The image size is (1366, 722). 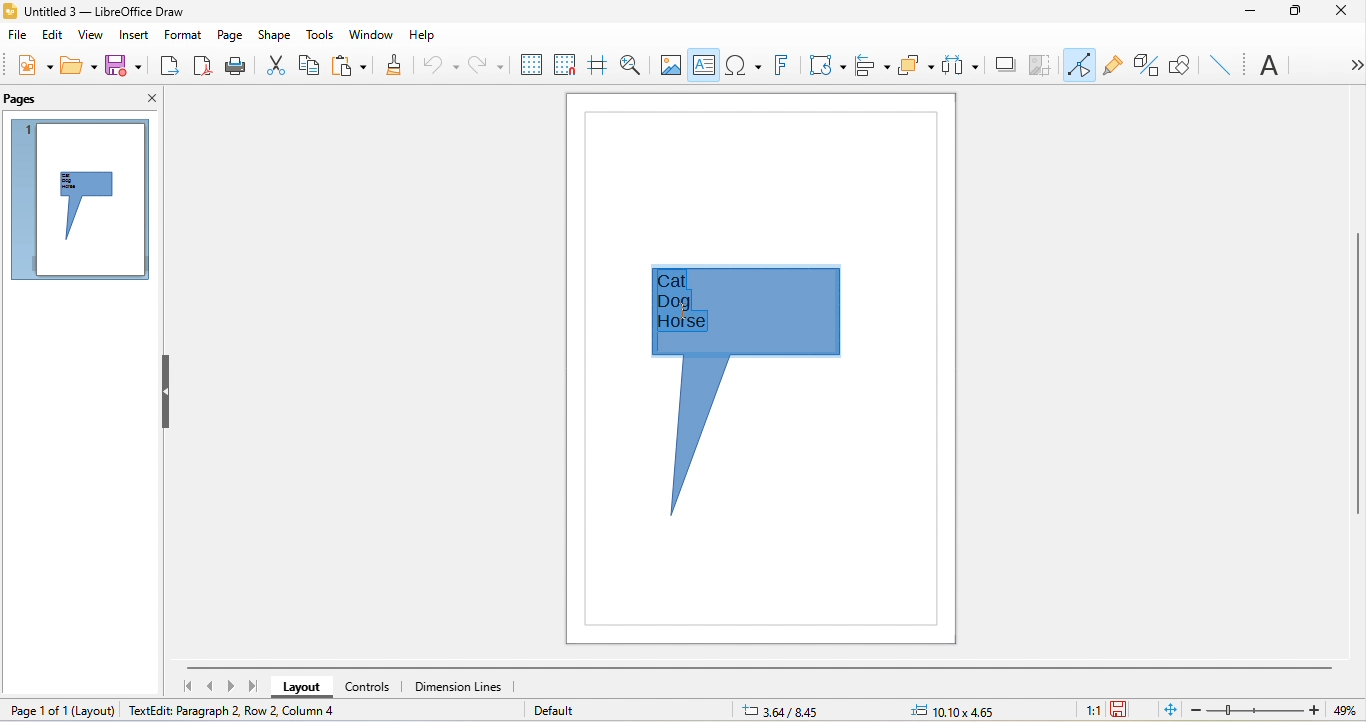 What do you see at coordinates (789, 710) in the screenshot?
I see `3.64/8.45` at bounding box center [789, 710].